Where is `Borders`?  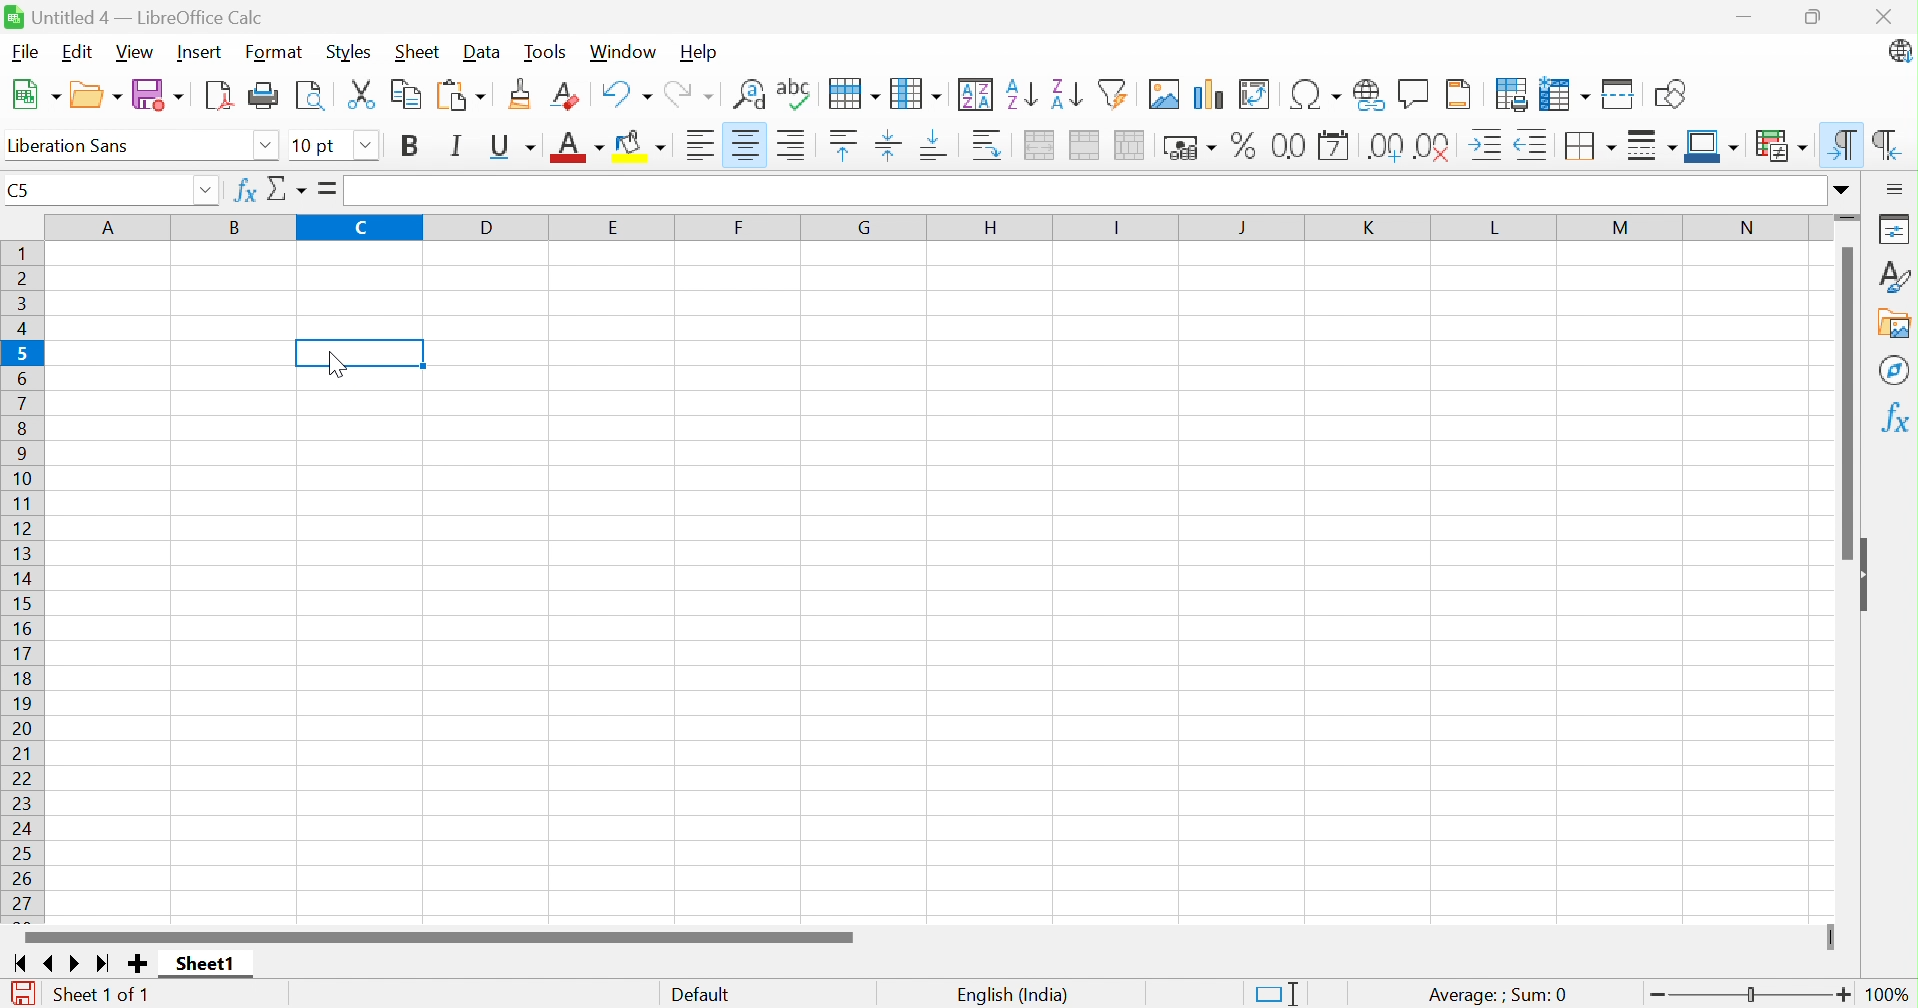 Borders is located at coordinates (1591, 145).